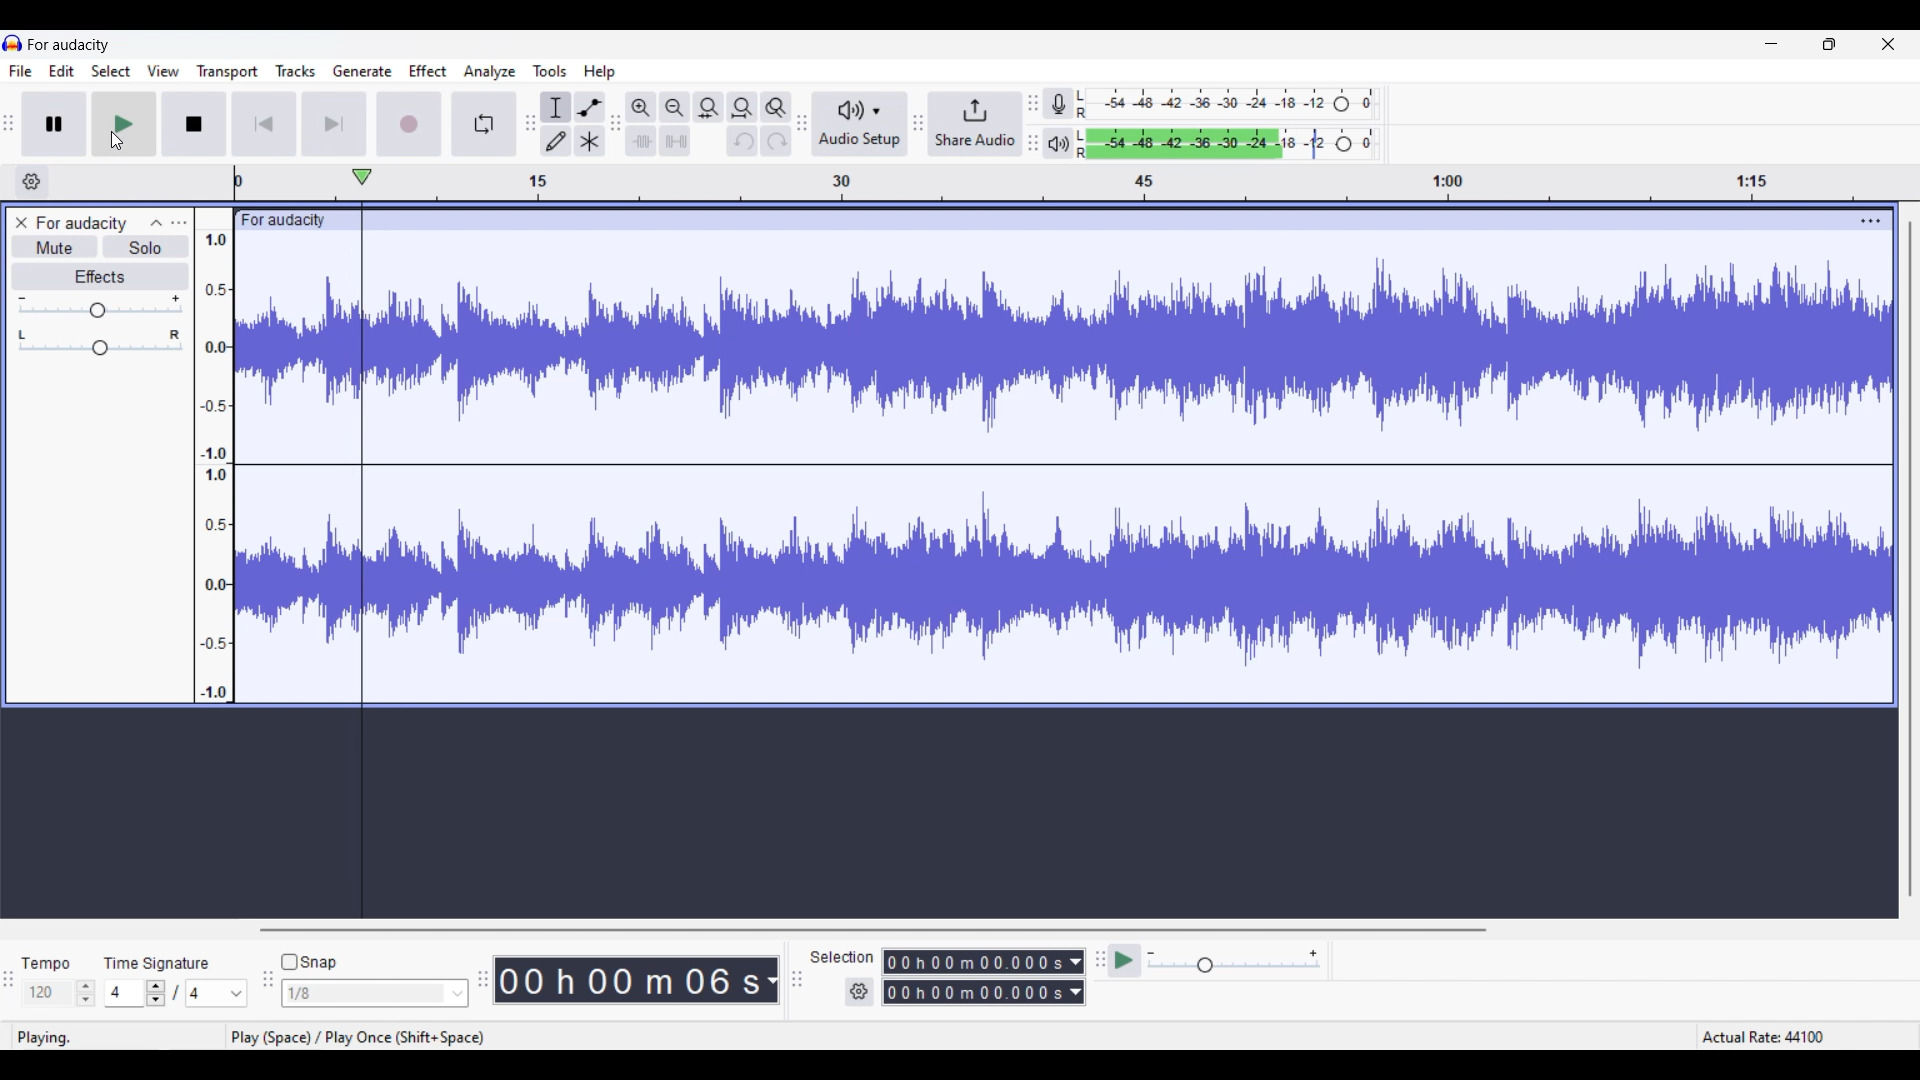  What do you see at coordinates (1888, 44) in the screenshot?
I see `Close interface` at bounding box center [1888, 44].